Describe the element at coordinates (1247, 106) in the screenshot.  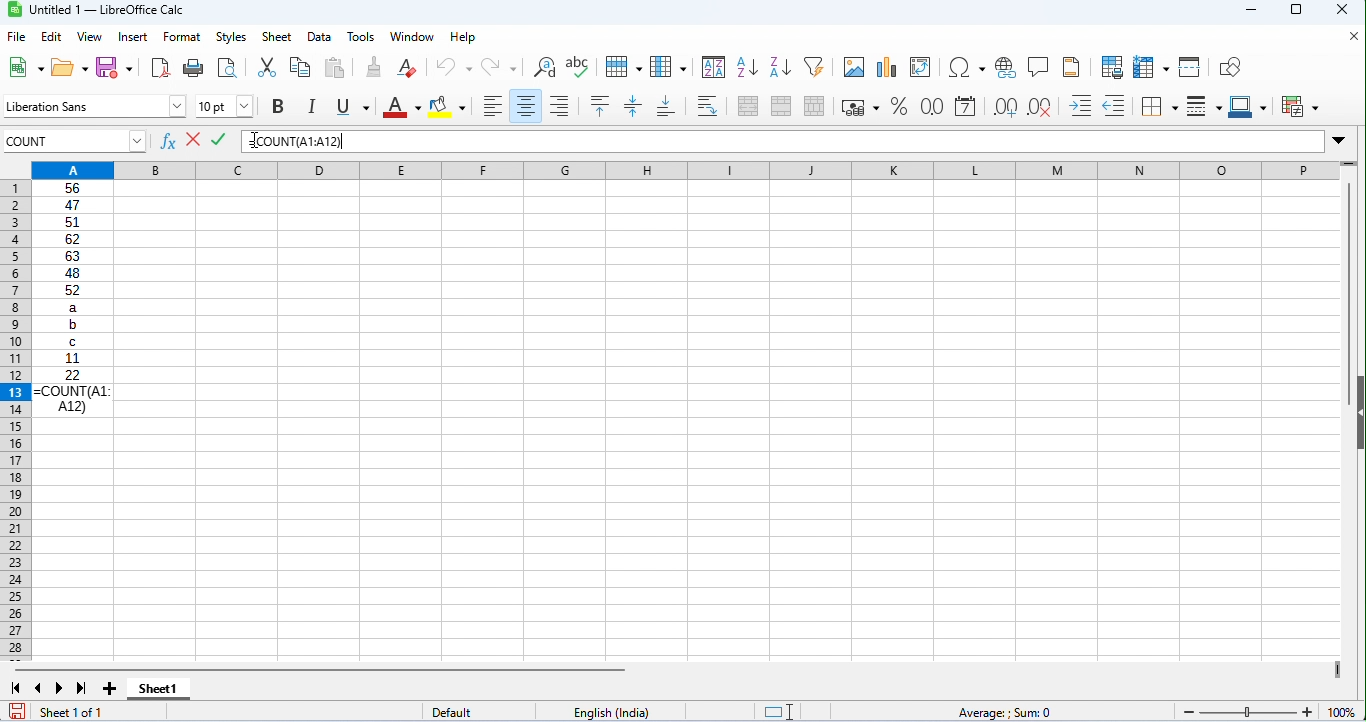
I see `border color` at that location.